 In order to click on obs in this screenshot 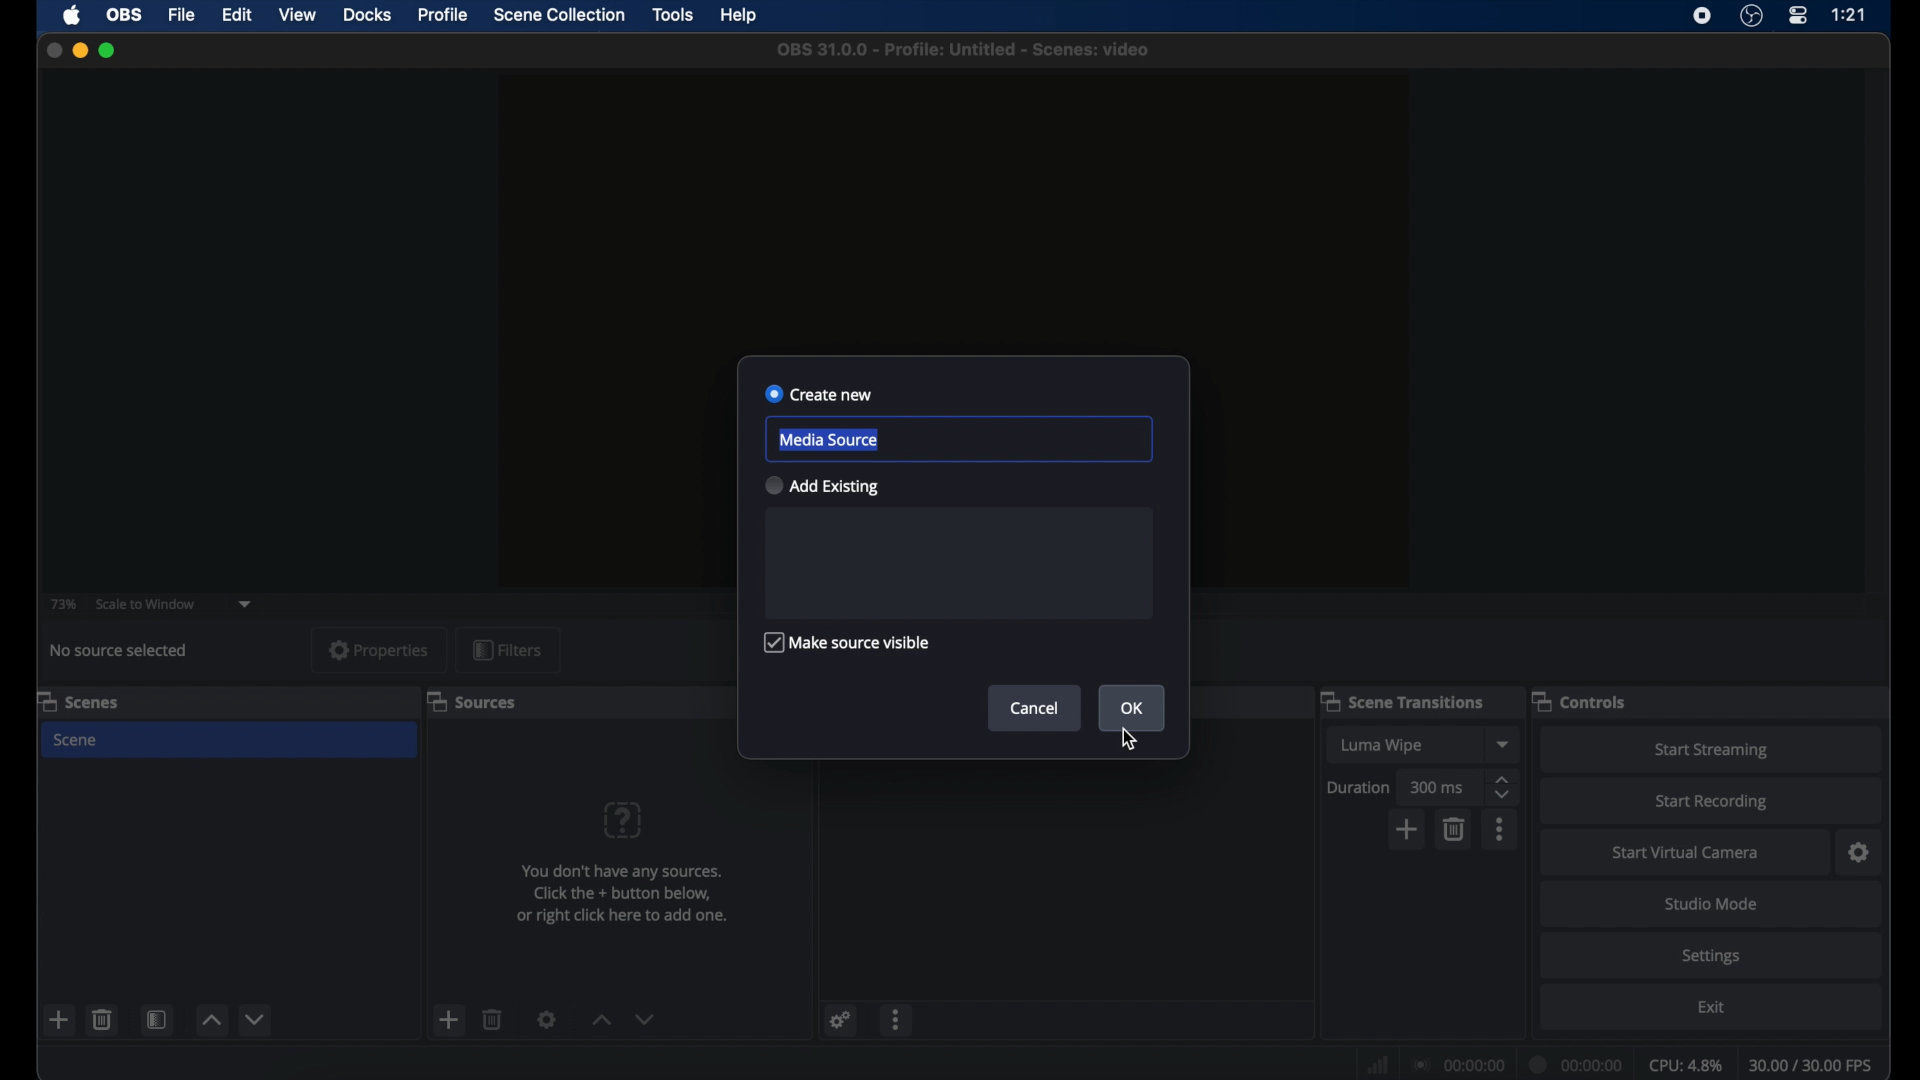, I will do `click(125, 15)`.